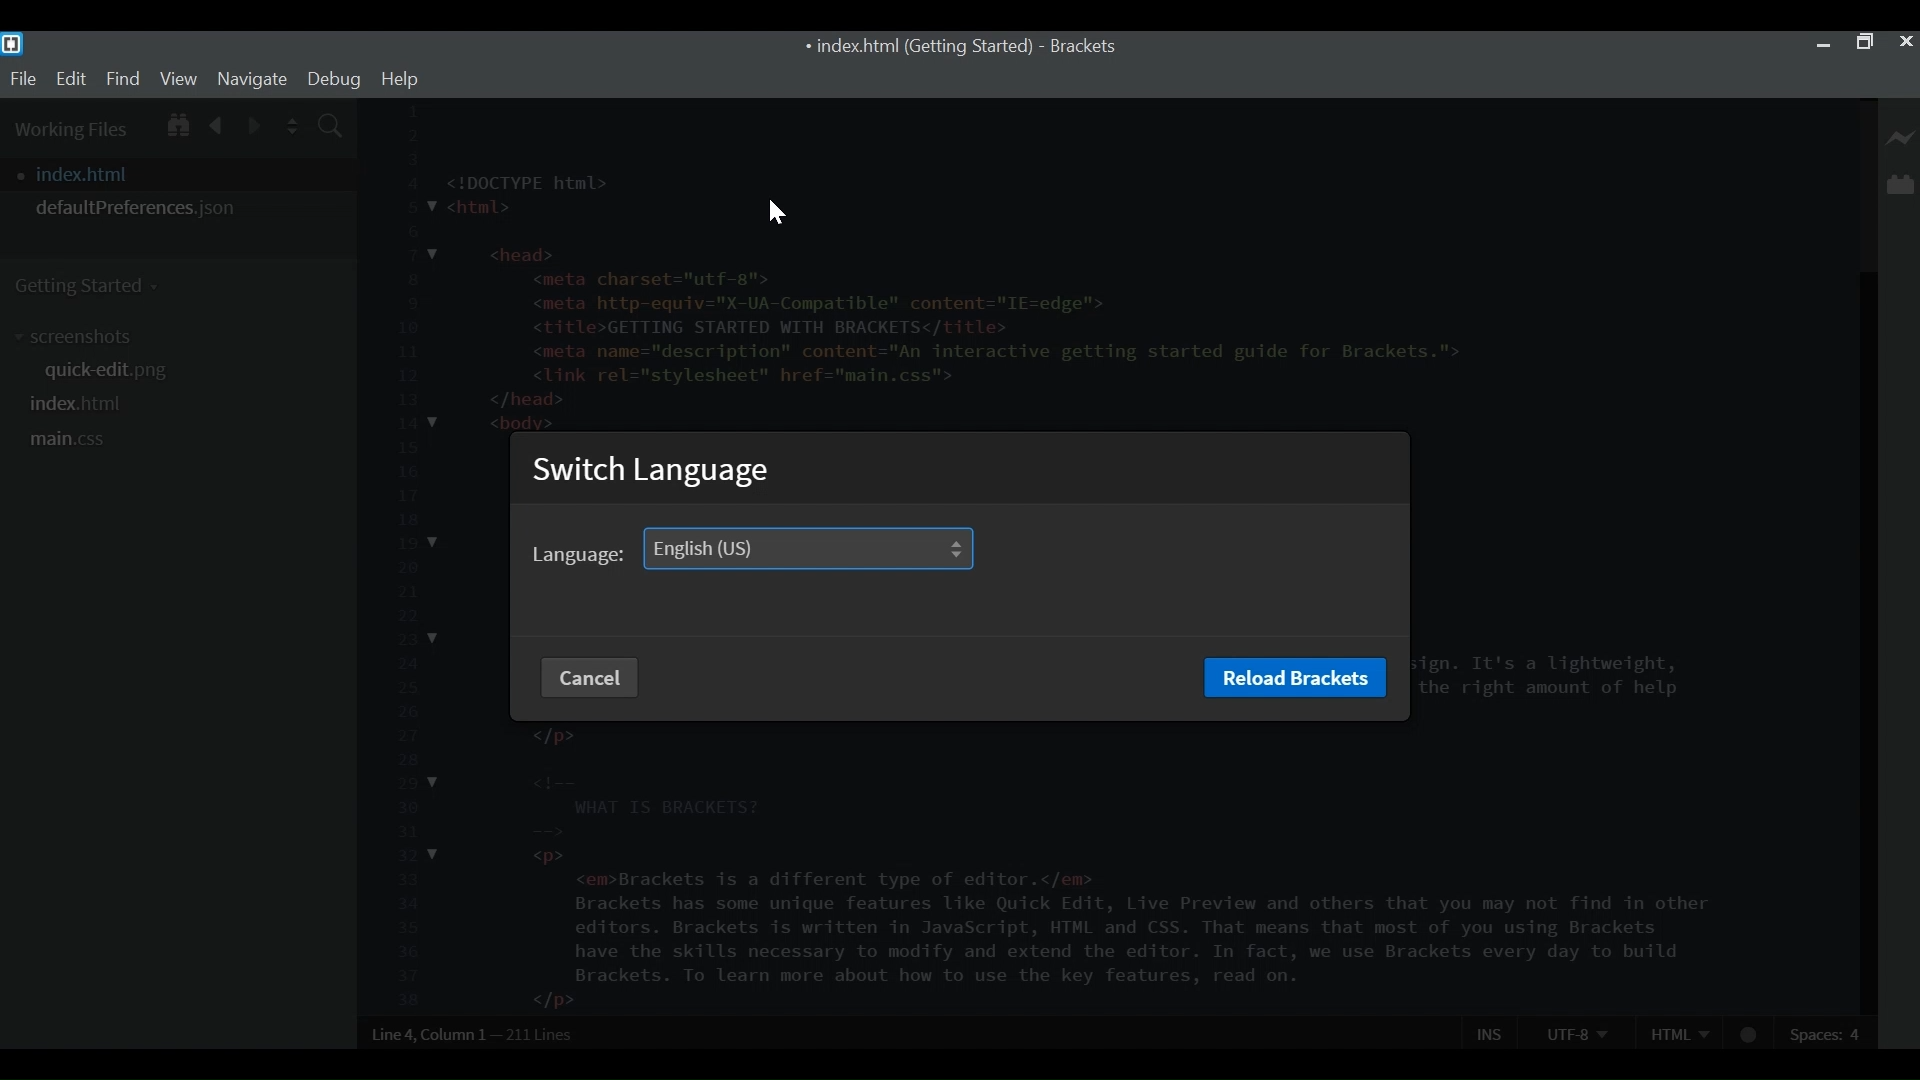 This screenshot has width=1920, height=1080. I want to click on File, so click(22, 79).